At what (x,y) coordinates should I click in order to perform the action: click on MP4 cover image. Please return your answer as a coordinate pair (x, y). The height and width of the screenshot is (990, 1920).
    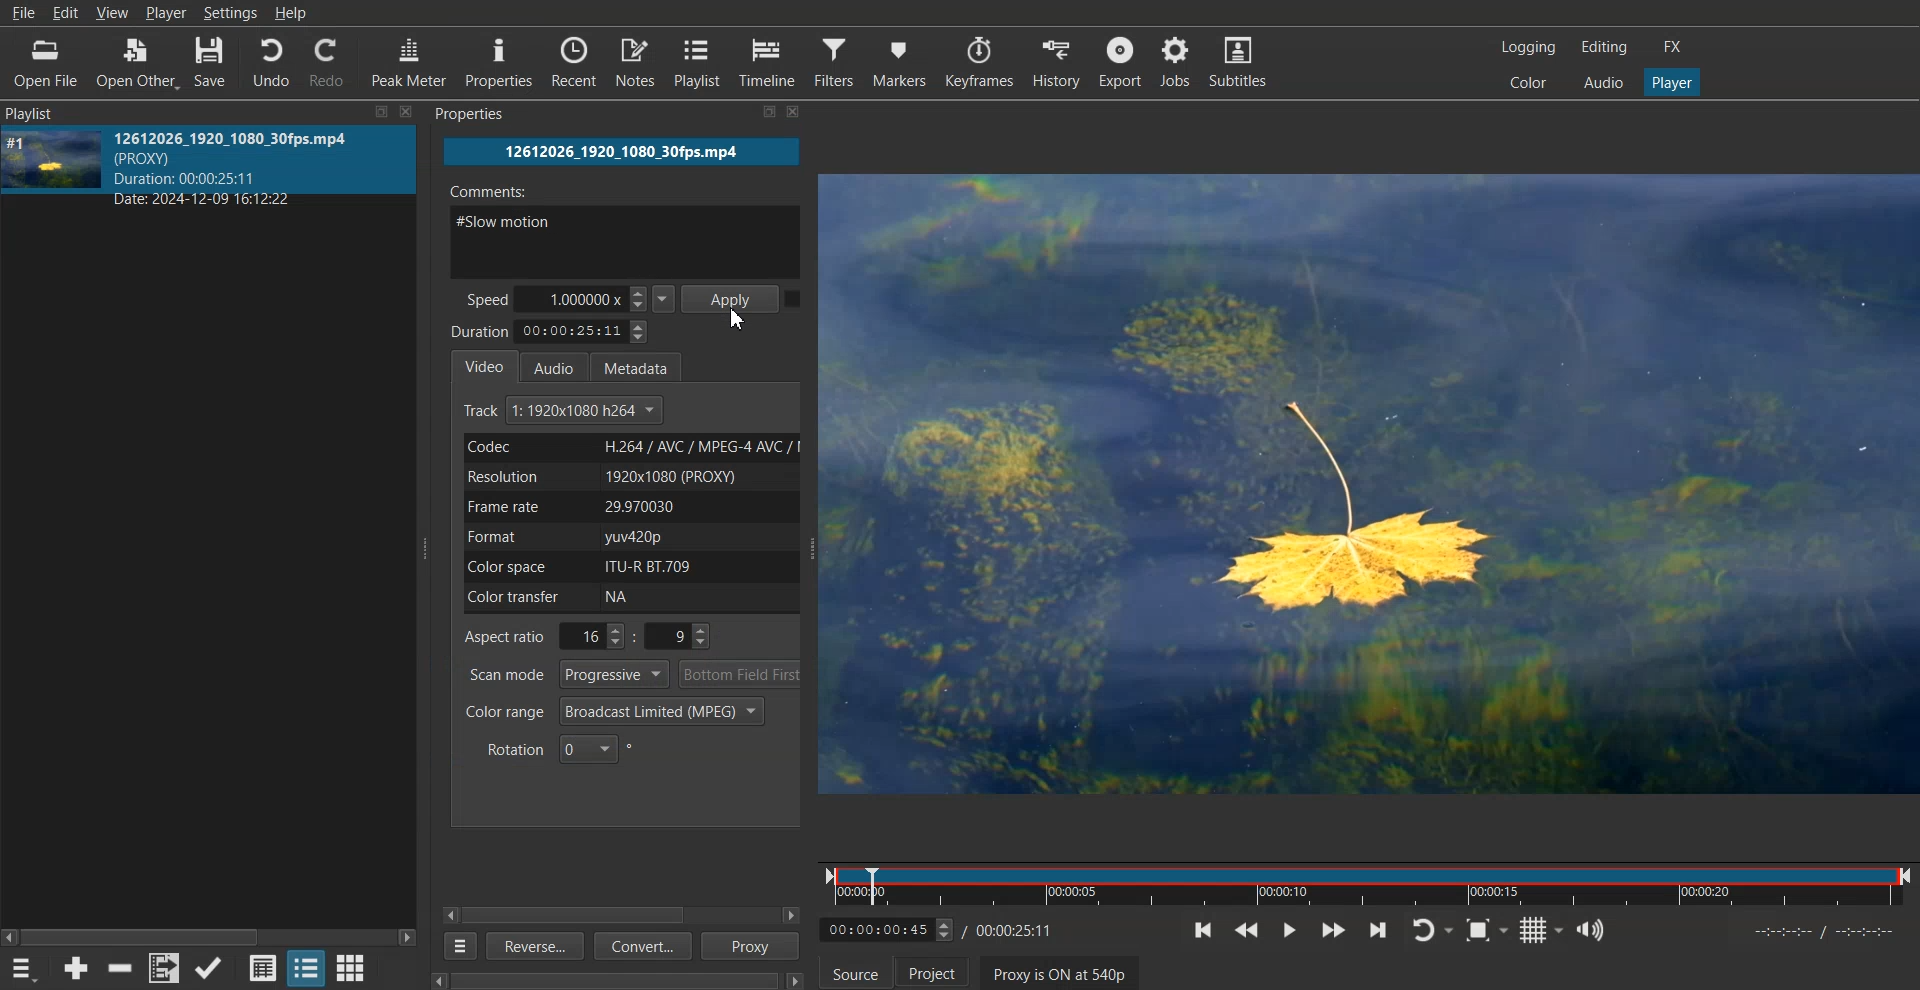
    Looking at the image, I should click on (53, 167).